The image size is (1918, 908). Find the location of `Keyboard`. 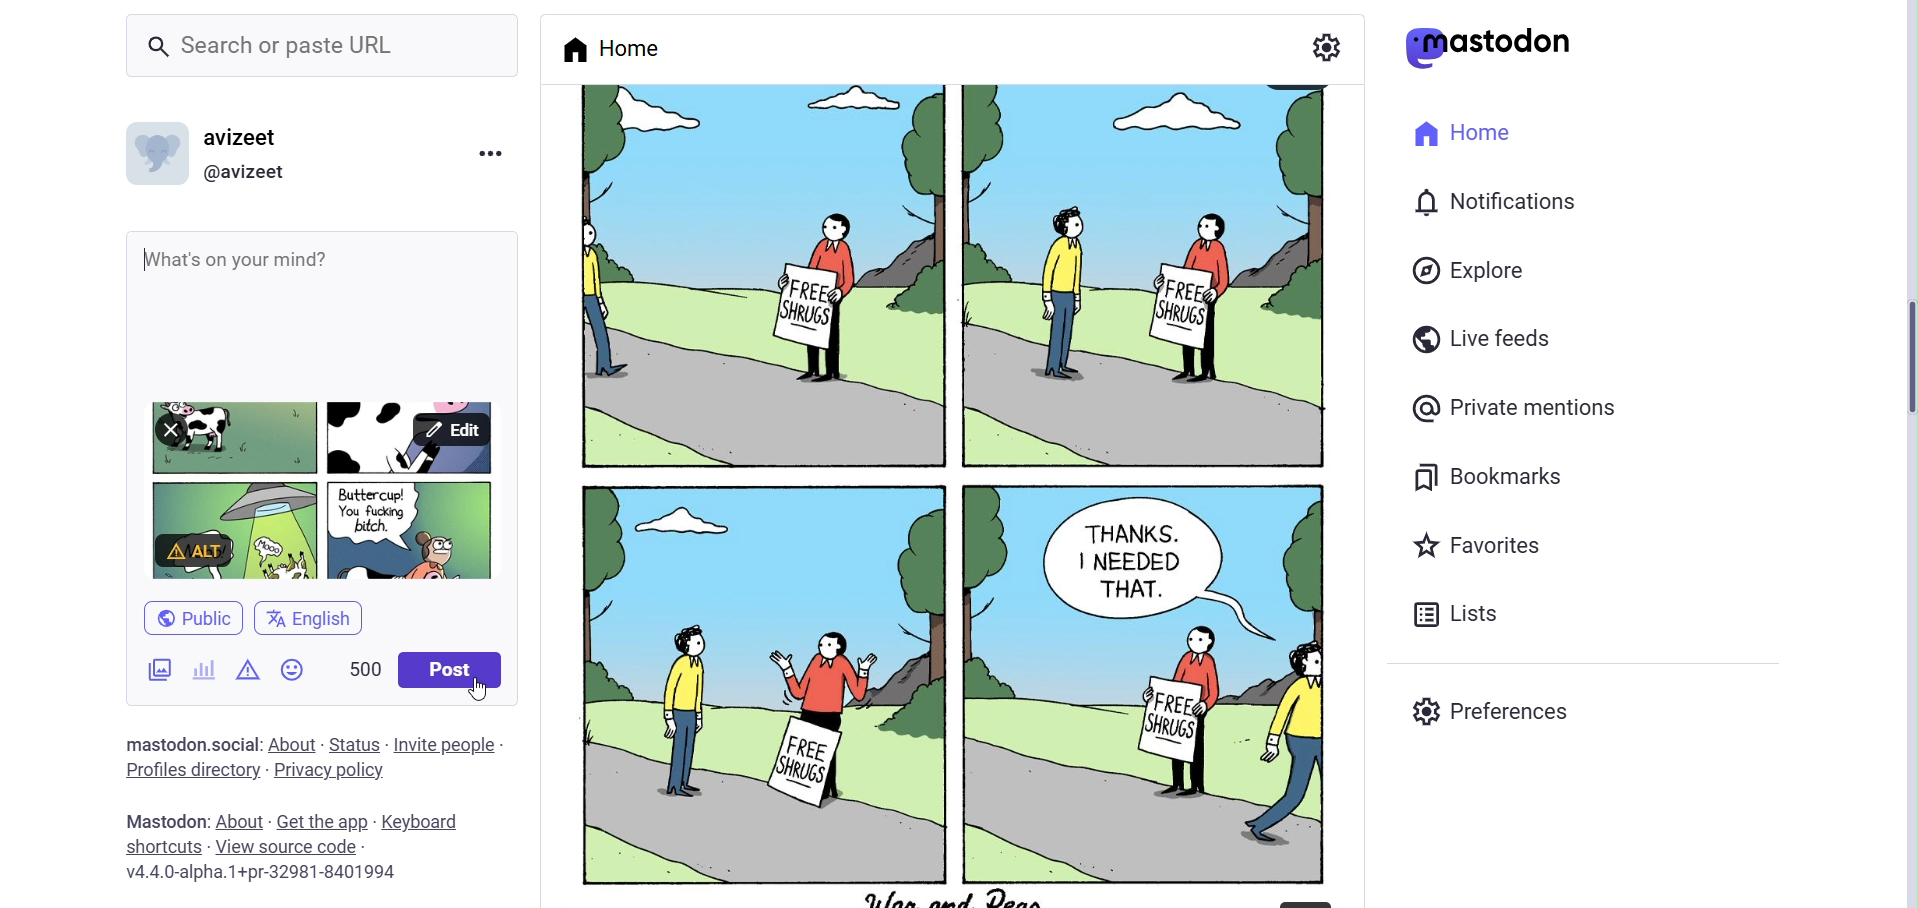

Keyboard is located at coordinates (420, 823).